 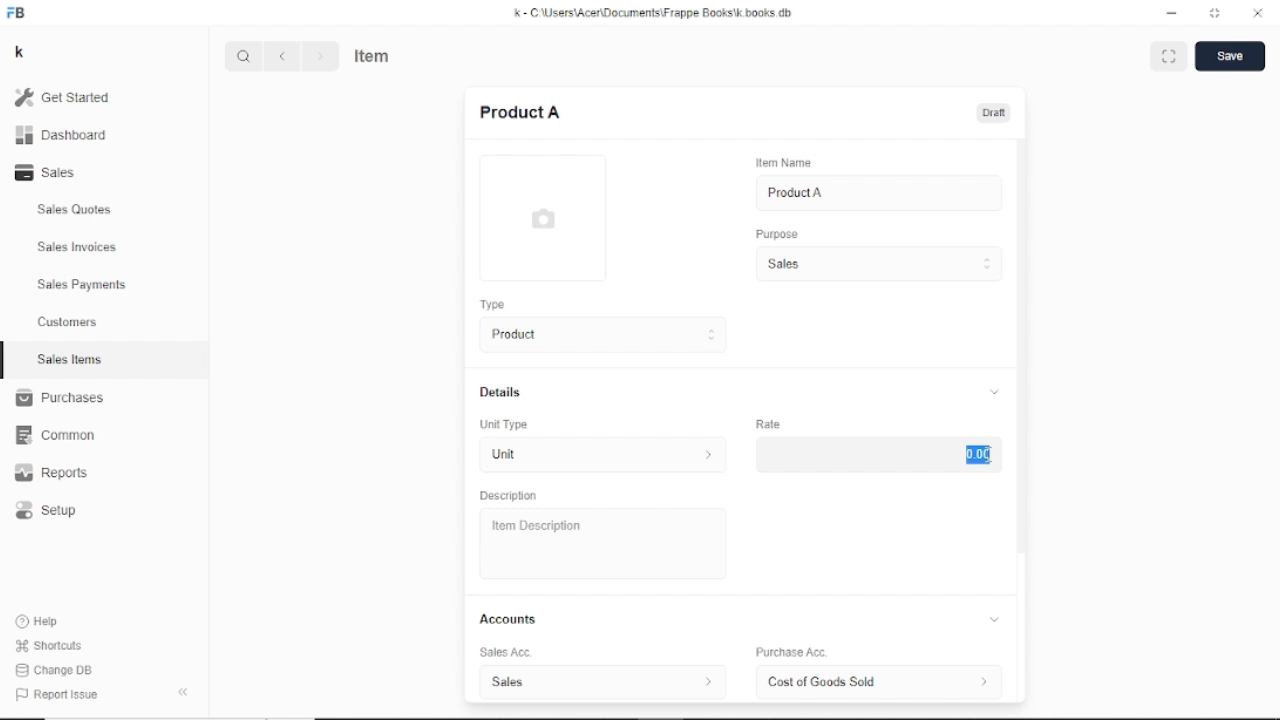 What do you see at coordinates (22, 53) in the screenshot?
I see `k` at bounding box center [22, 53].